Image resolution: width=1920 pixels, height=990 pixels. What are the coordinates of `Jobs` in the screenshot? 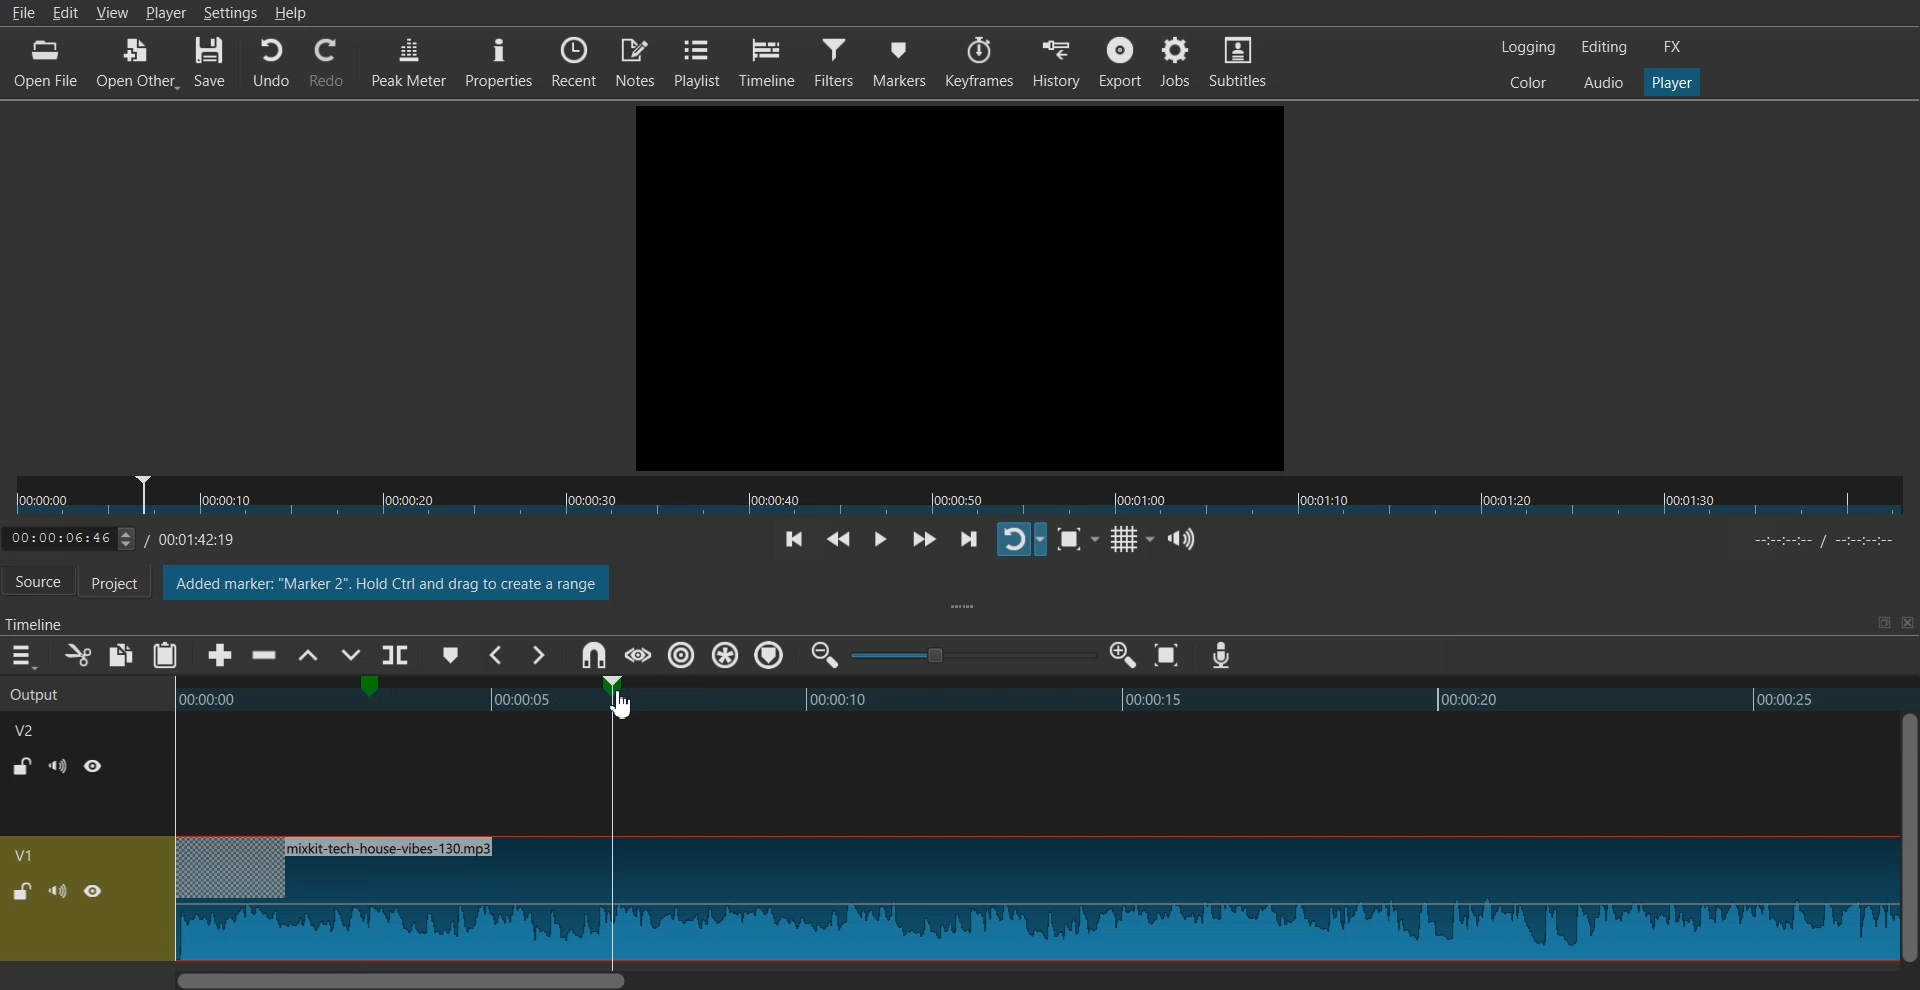 It's located at (1174, 60).